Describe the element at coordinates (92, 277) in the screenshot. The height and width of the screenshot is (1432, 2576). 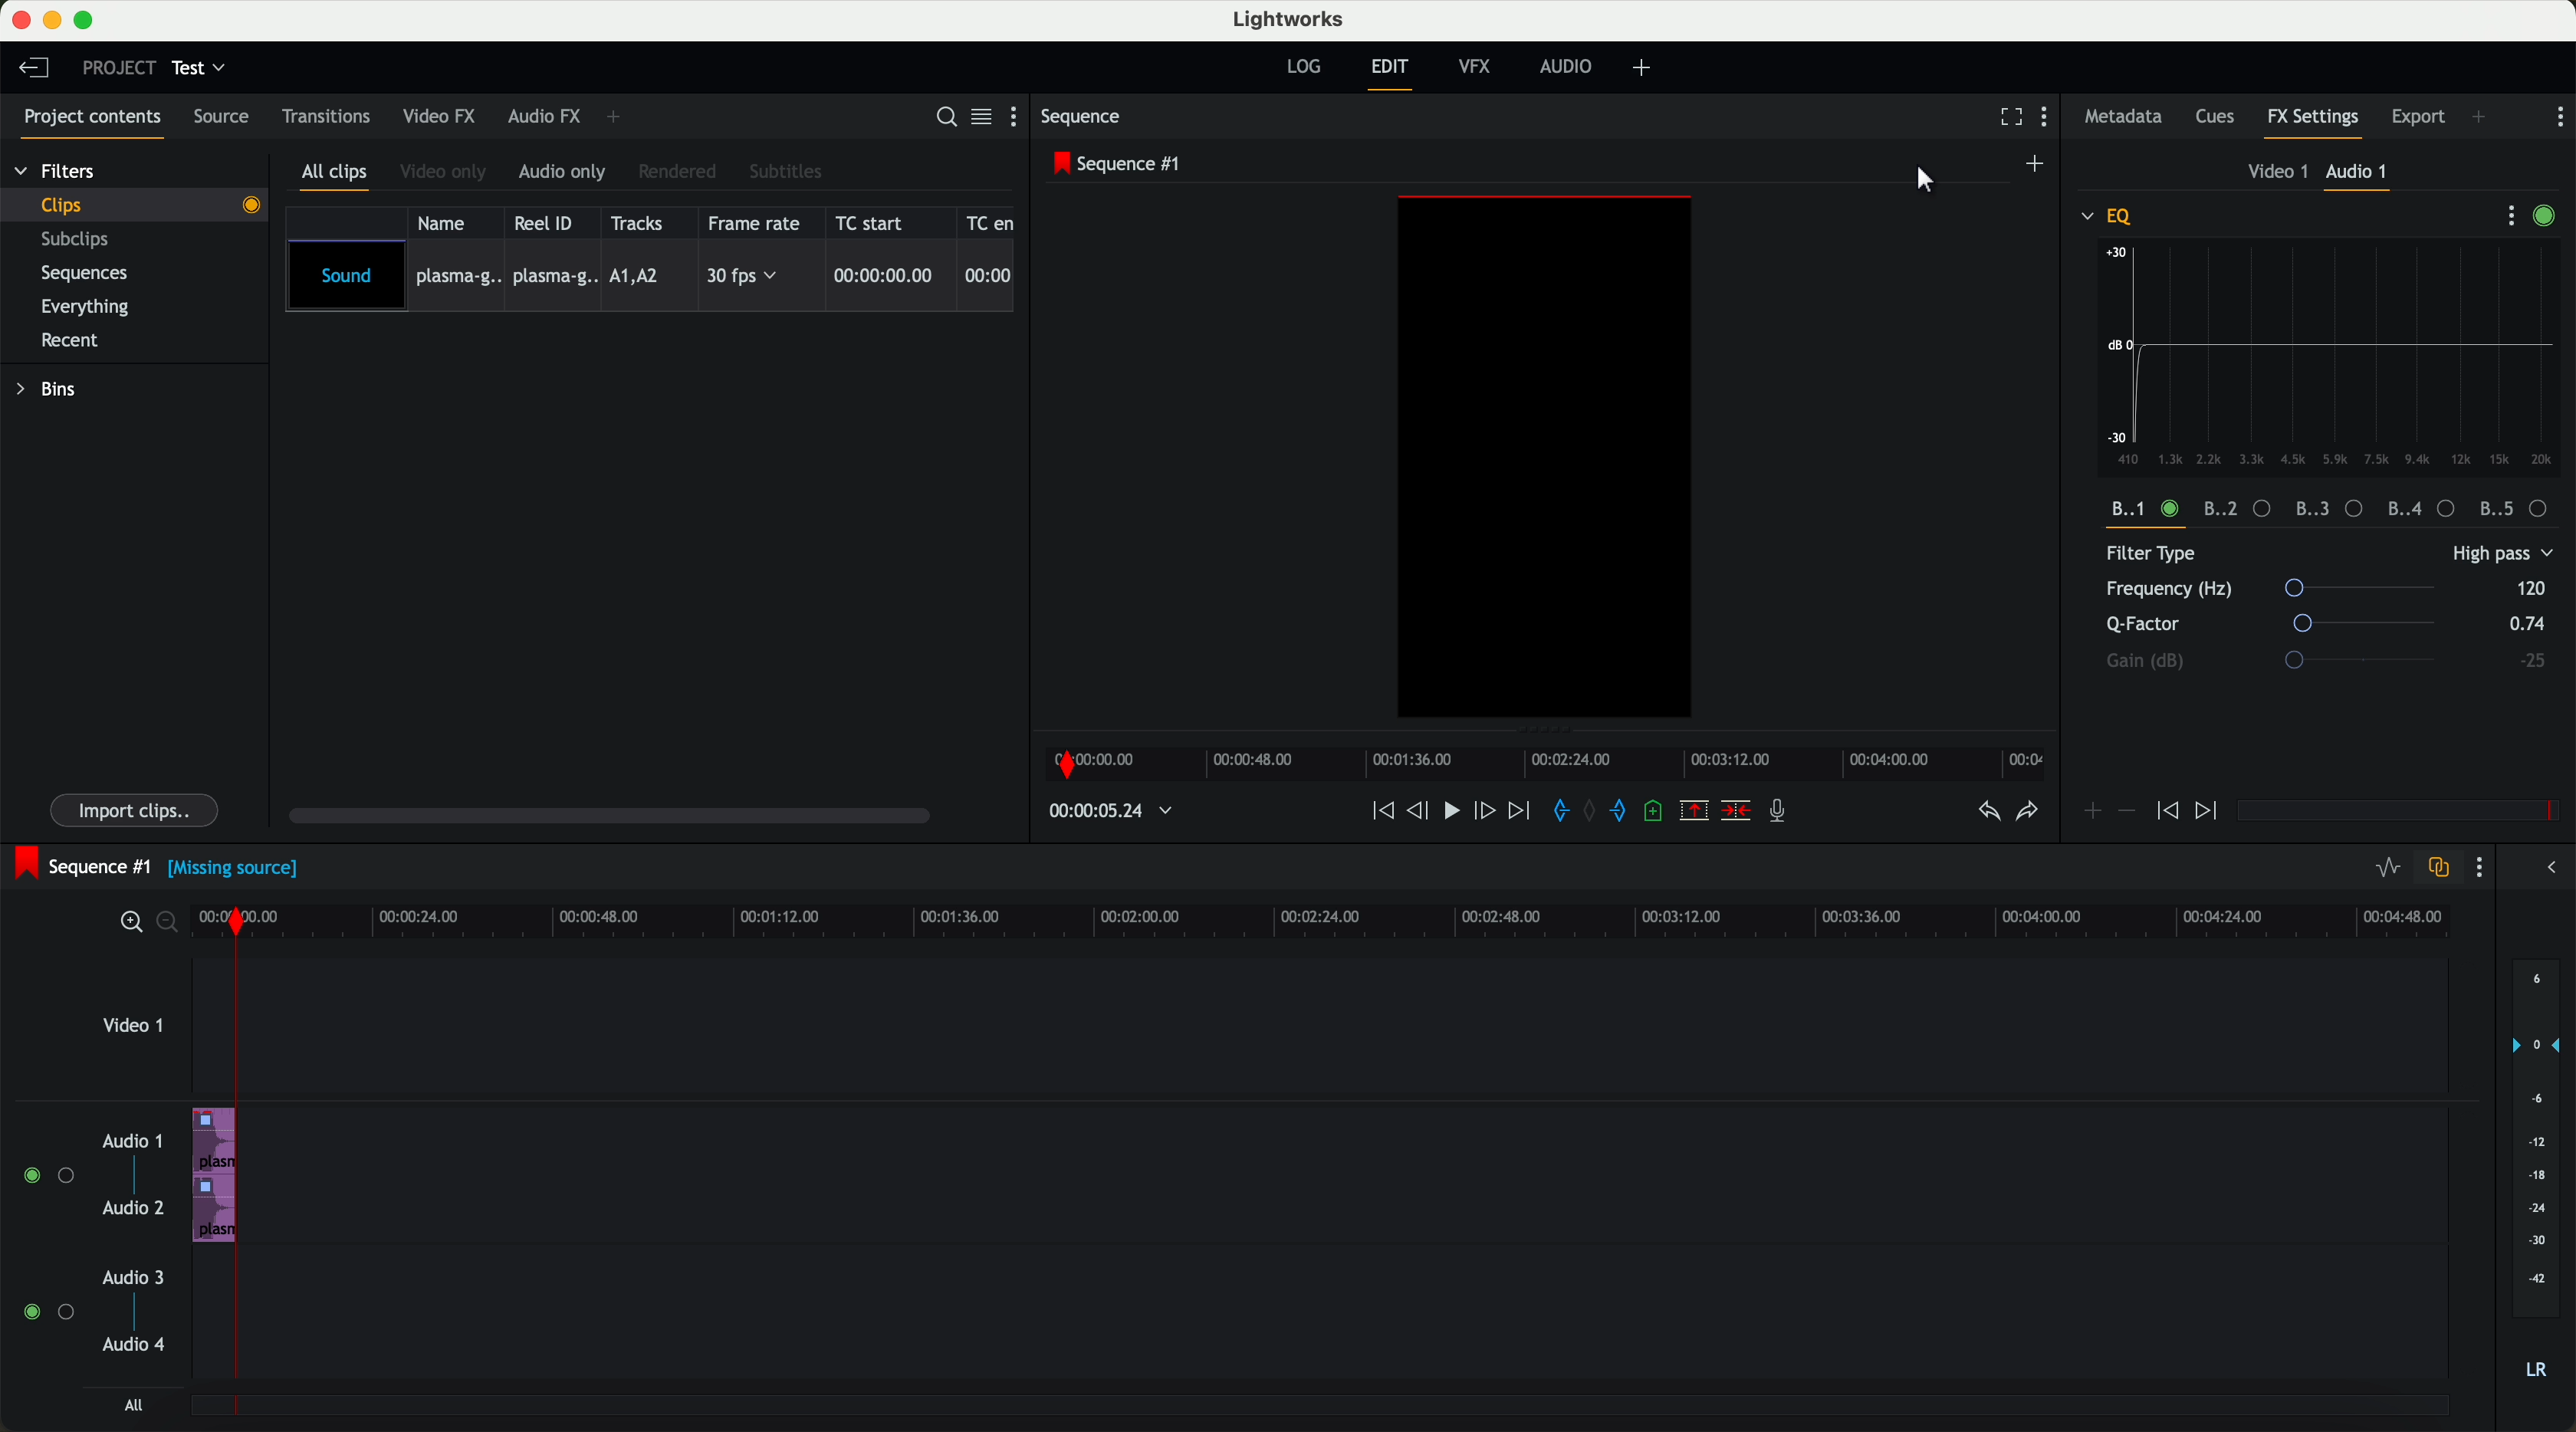
I see `sequences` at that location.